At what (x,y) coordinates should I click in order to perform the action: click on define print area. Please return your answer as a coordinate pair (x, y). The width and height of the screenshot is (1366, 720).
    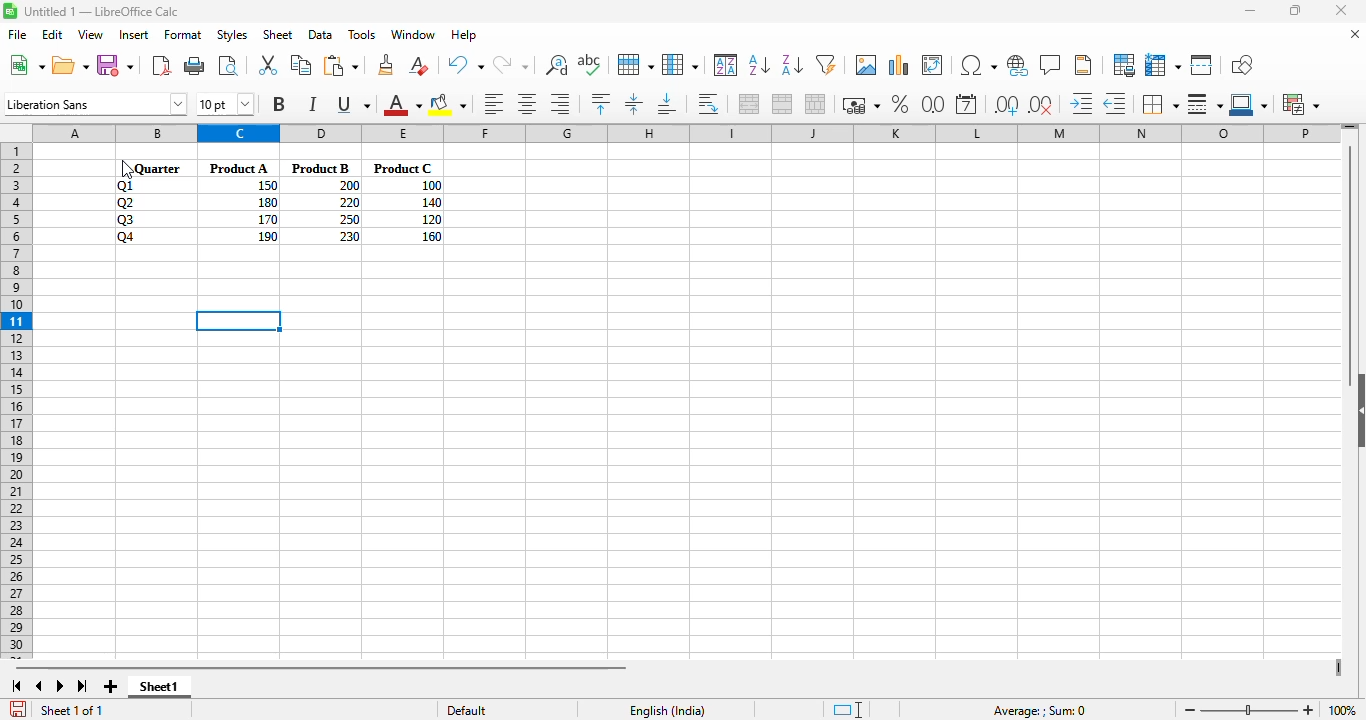
    Looking at the image, I should click on (1124, 65).